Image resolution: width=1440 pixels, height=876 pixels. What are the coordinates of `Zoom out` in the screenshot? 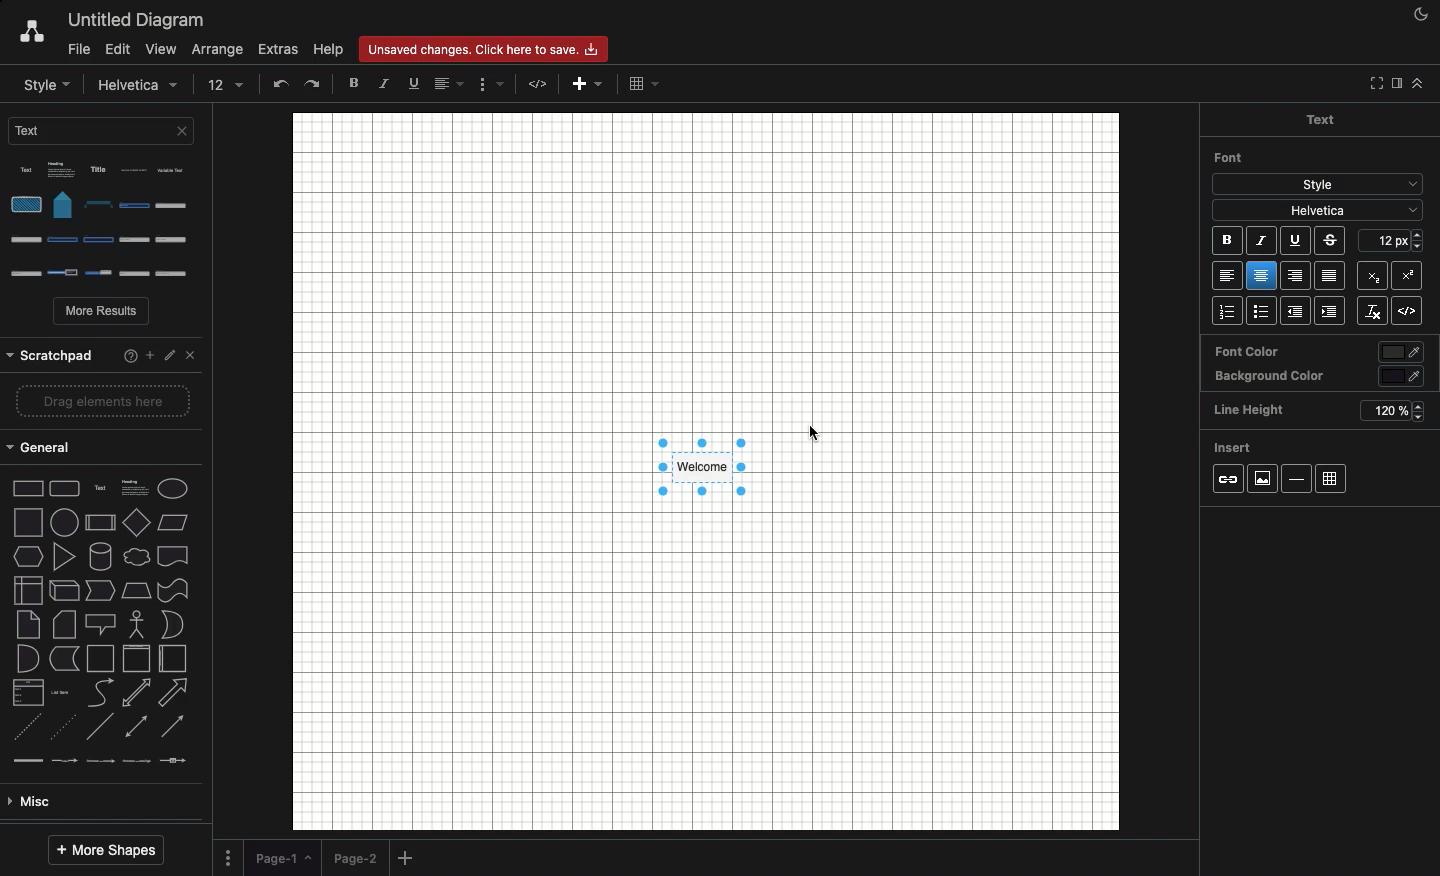 It's located at (208, 84).